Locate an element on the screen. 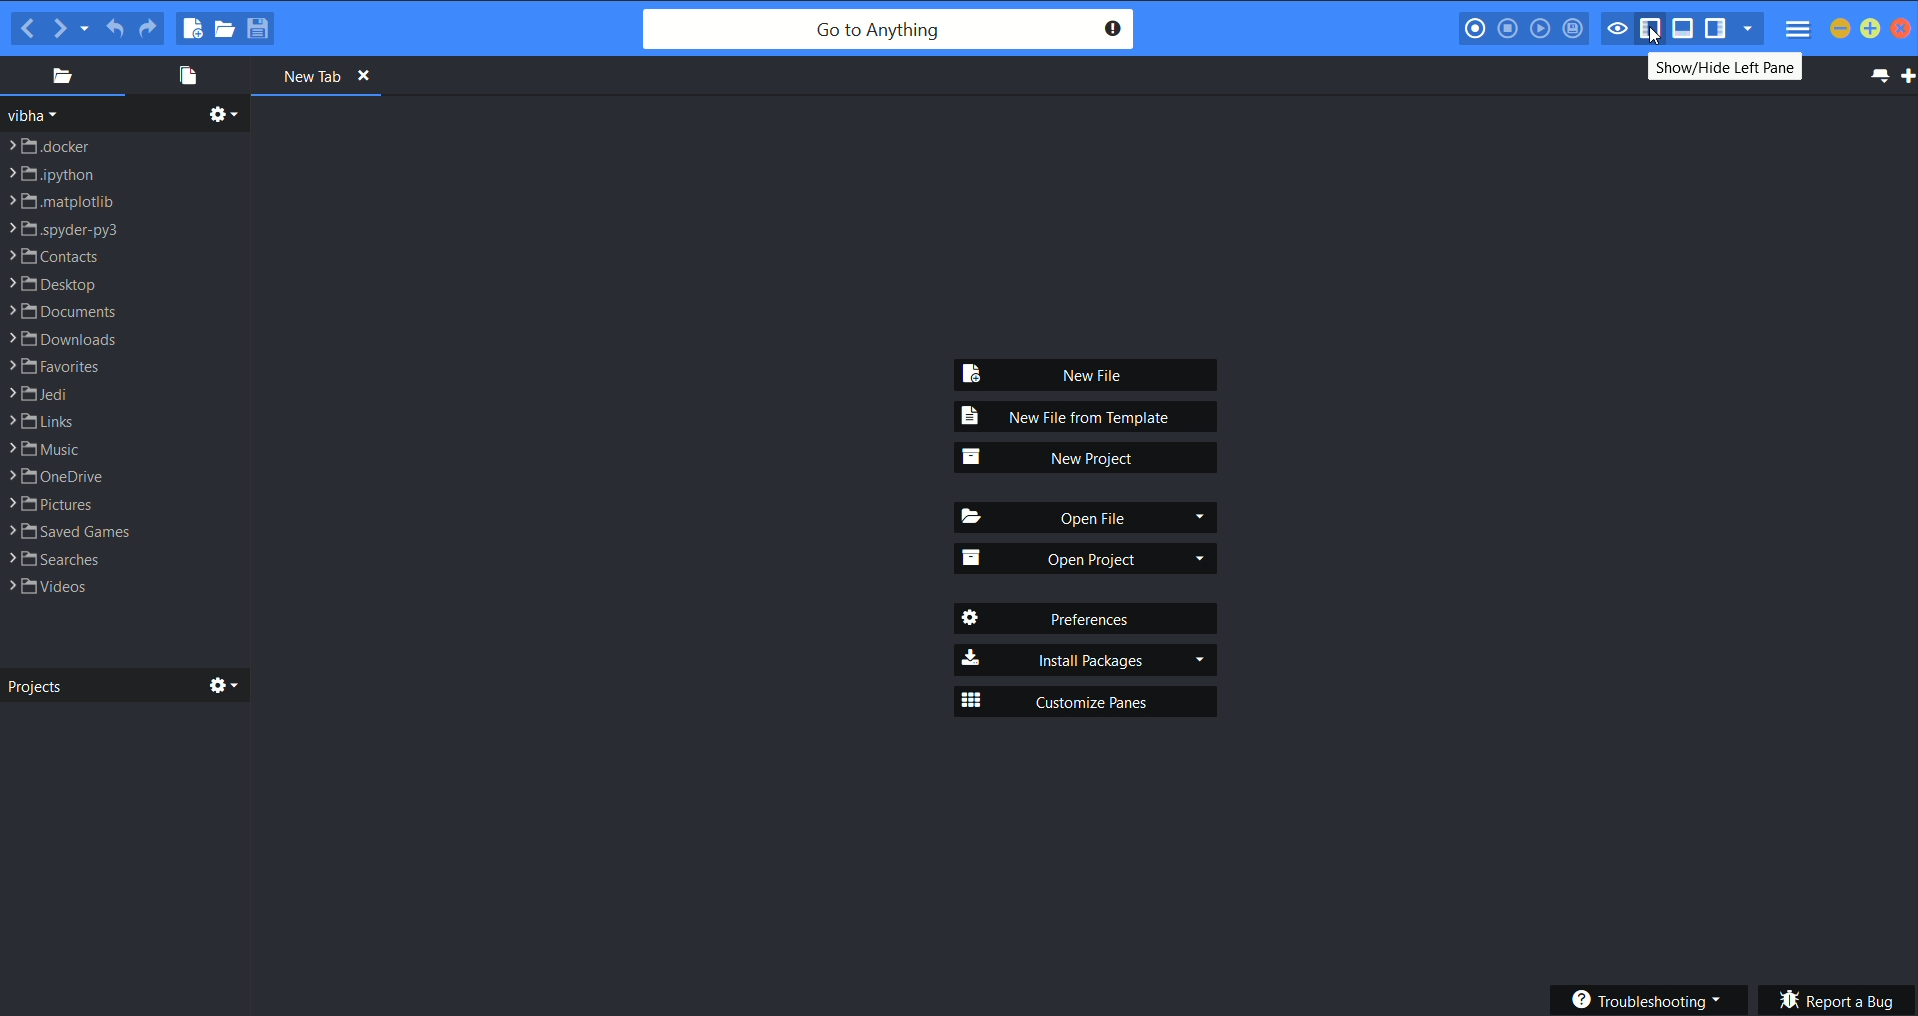  oneDrive is located at coordinates (53, 477).